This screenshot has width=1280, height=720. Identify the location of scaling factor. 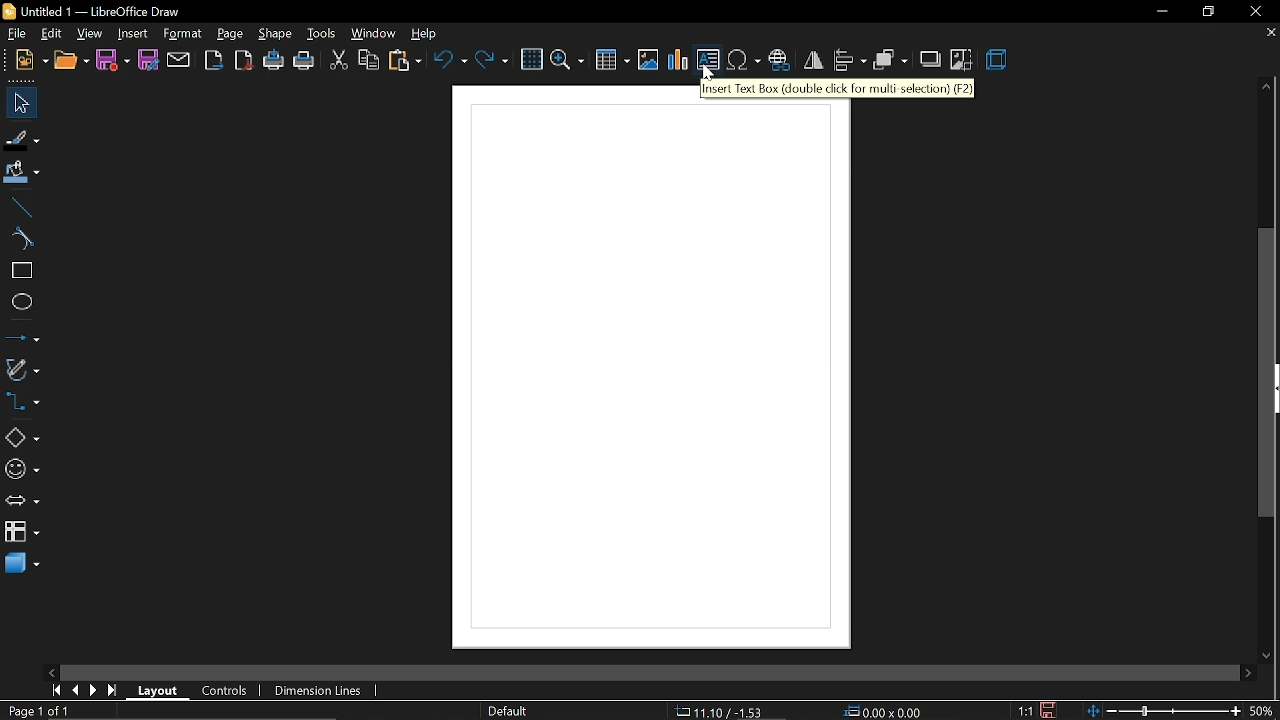
(1026, 711).